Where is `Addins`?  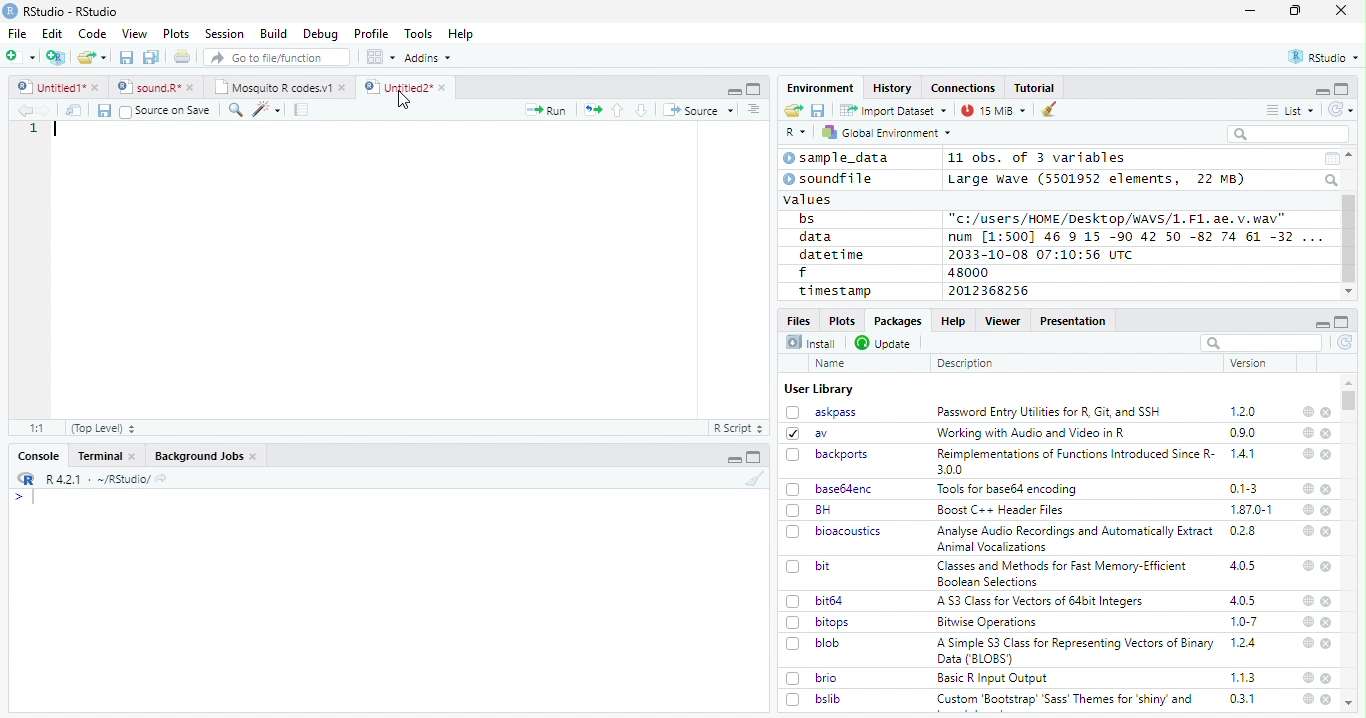
Addins is located at coordinates (428, 58).